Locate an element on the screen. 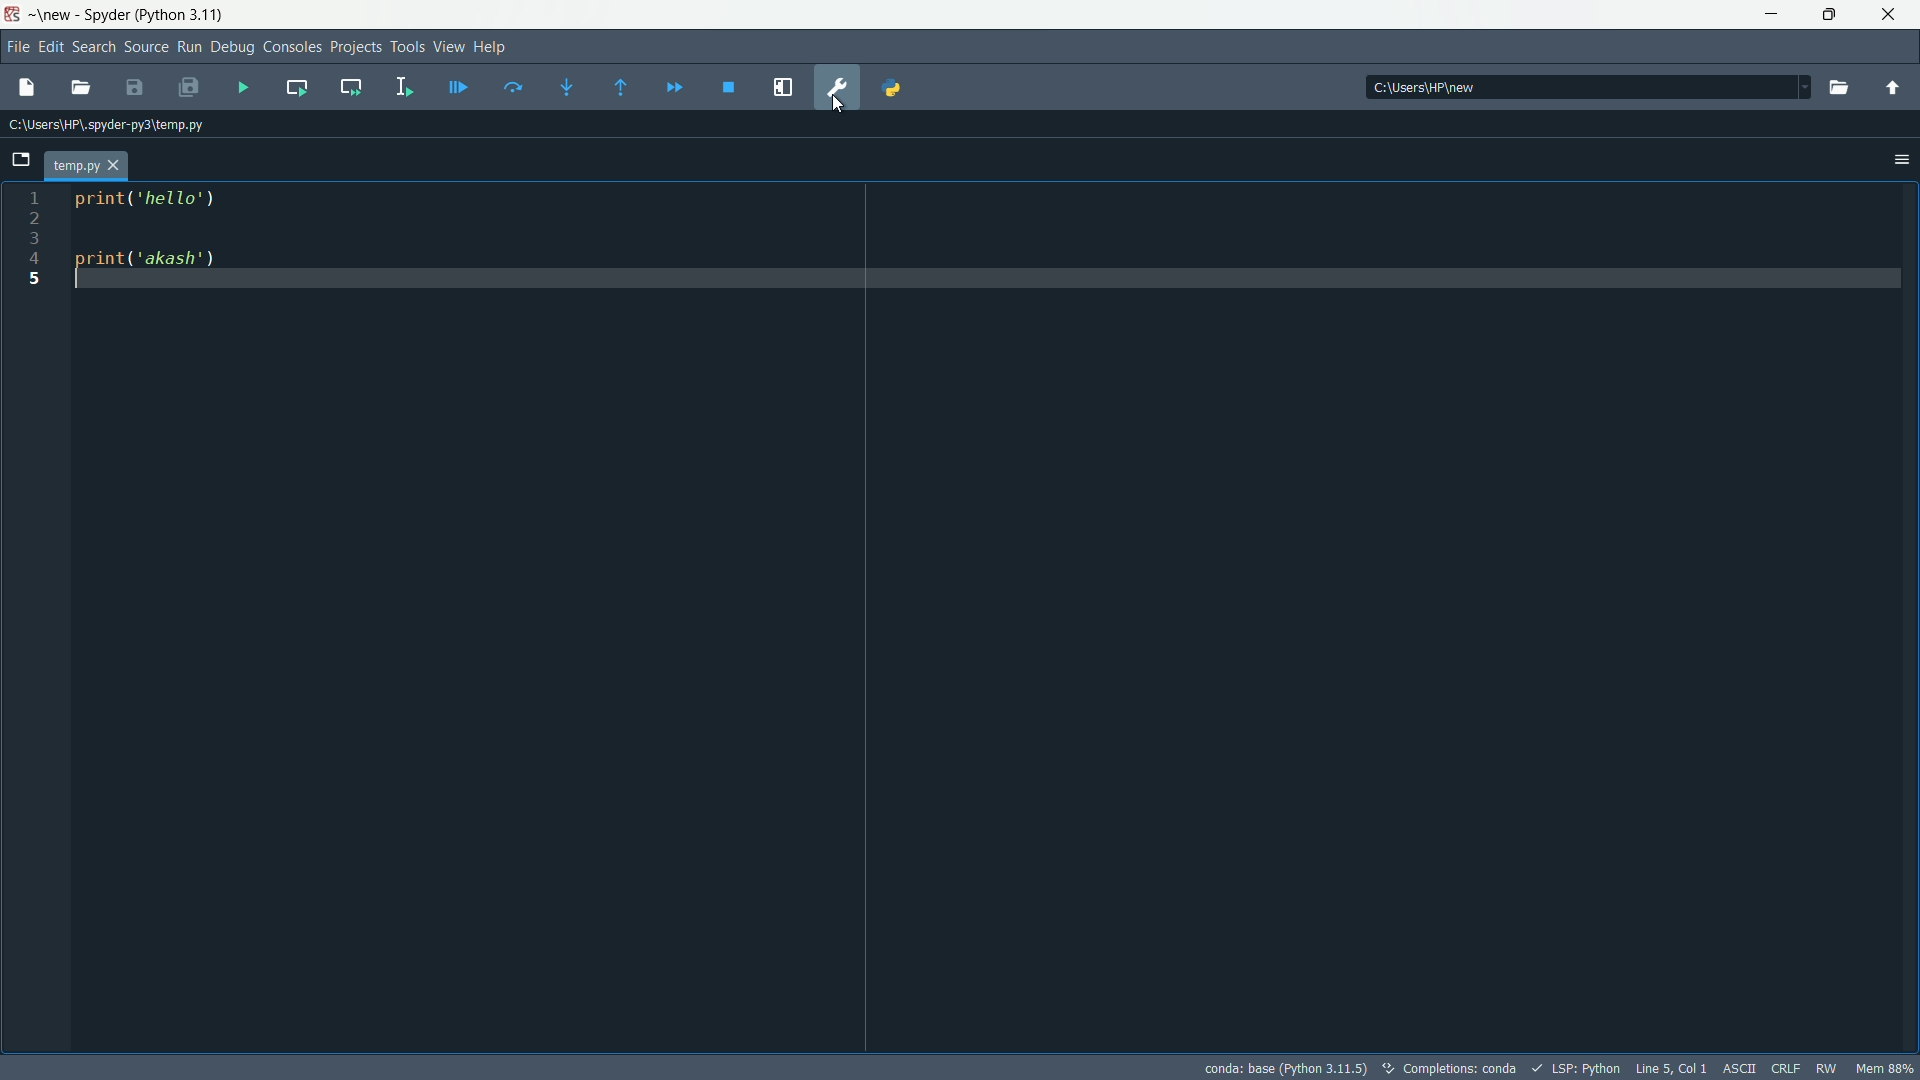 The width and height of the screenshot is (1920, 1080). file menu is located at coordinates (17, 46).